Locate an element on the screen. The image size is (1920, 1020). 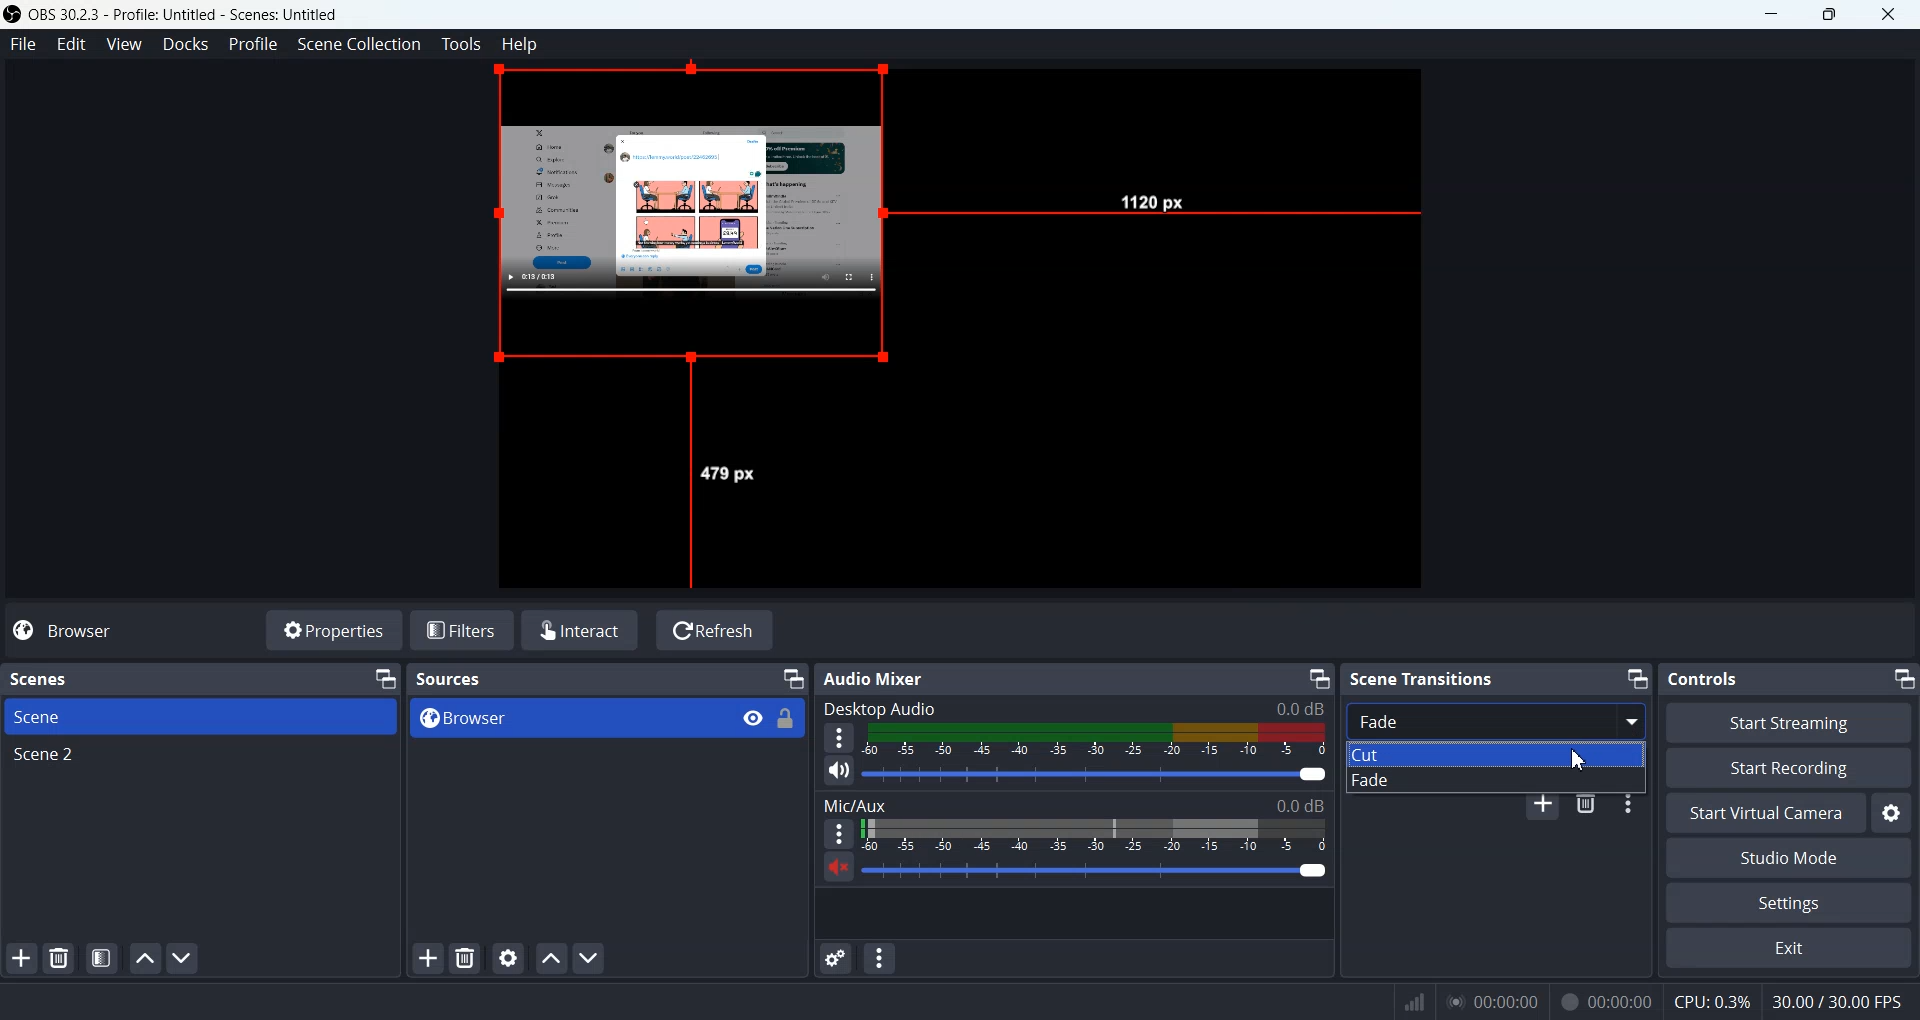
Add configurable transition is located at coordinates (1541, 808).